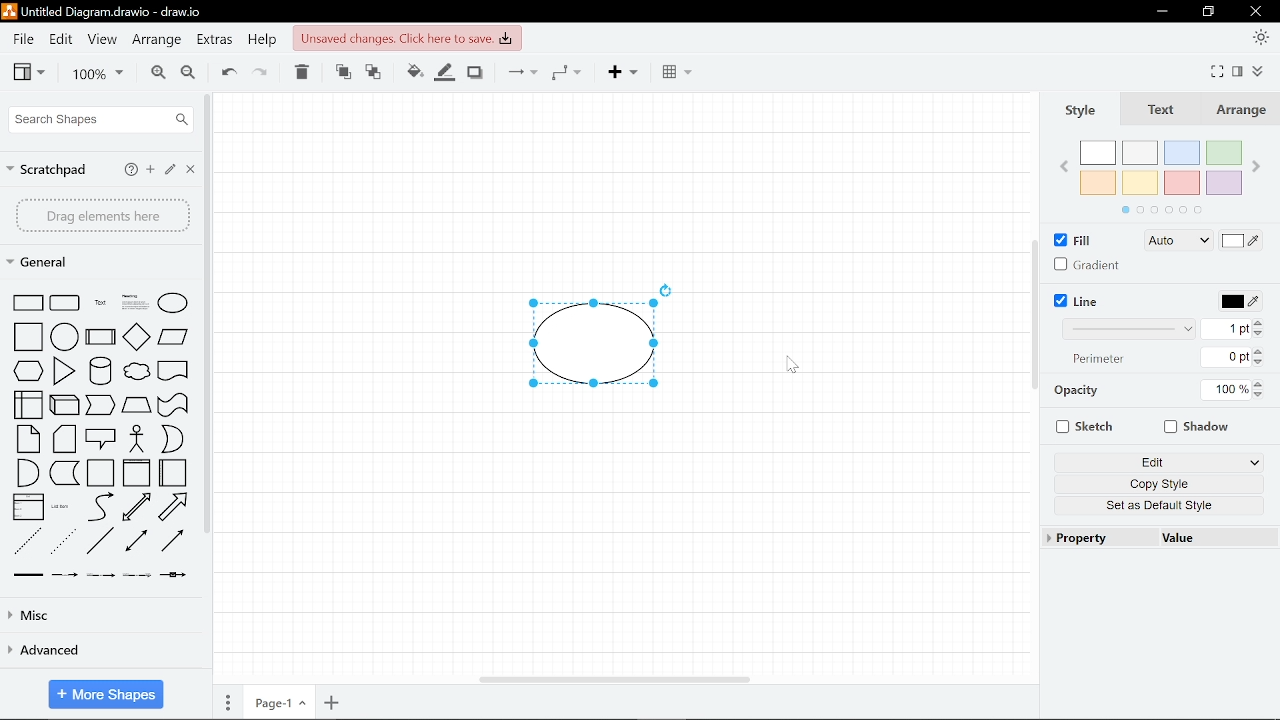  What do you see at coordinates (1261, 70) in the screenshot?
I see `Expand/collapse` at bounding box center [1261, 70].